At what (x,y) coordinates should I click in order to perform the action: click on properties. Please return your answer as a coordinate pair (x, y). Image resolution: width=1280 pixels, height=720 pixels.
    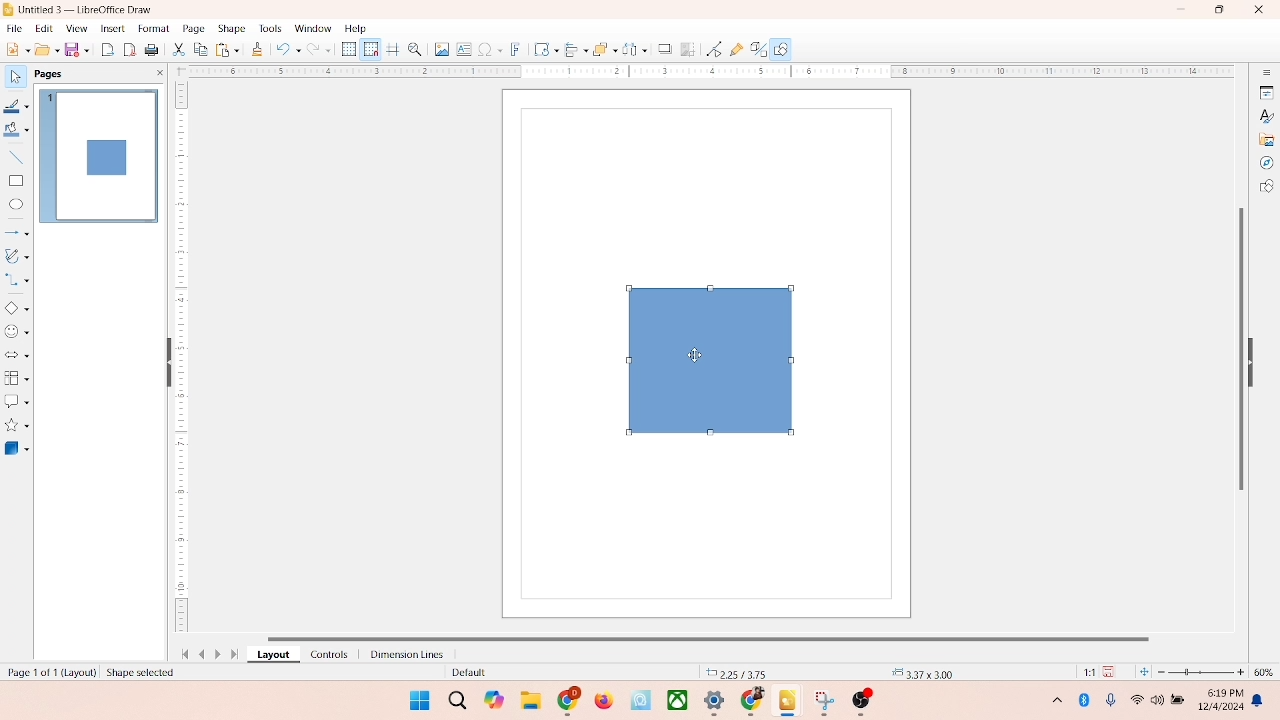
    Looking at the image, I should click on (1265, 91).